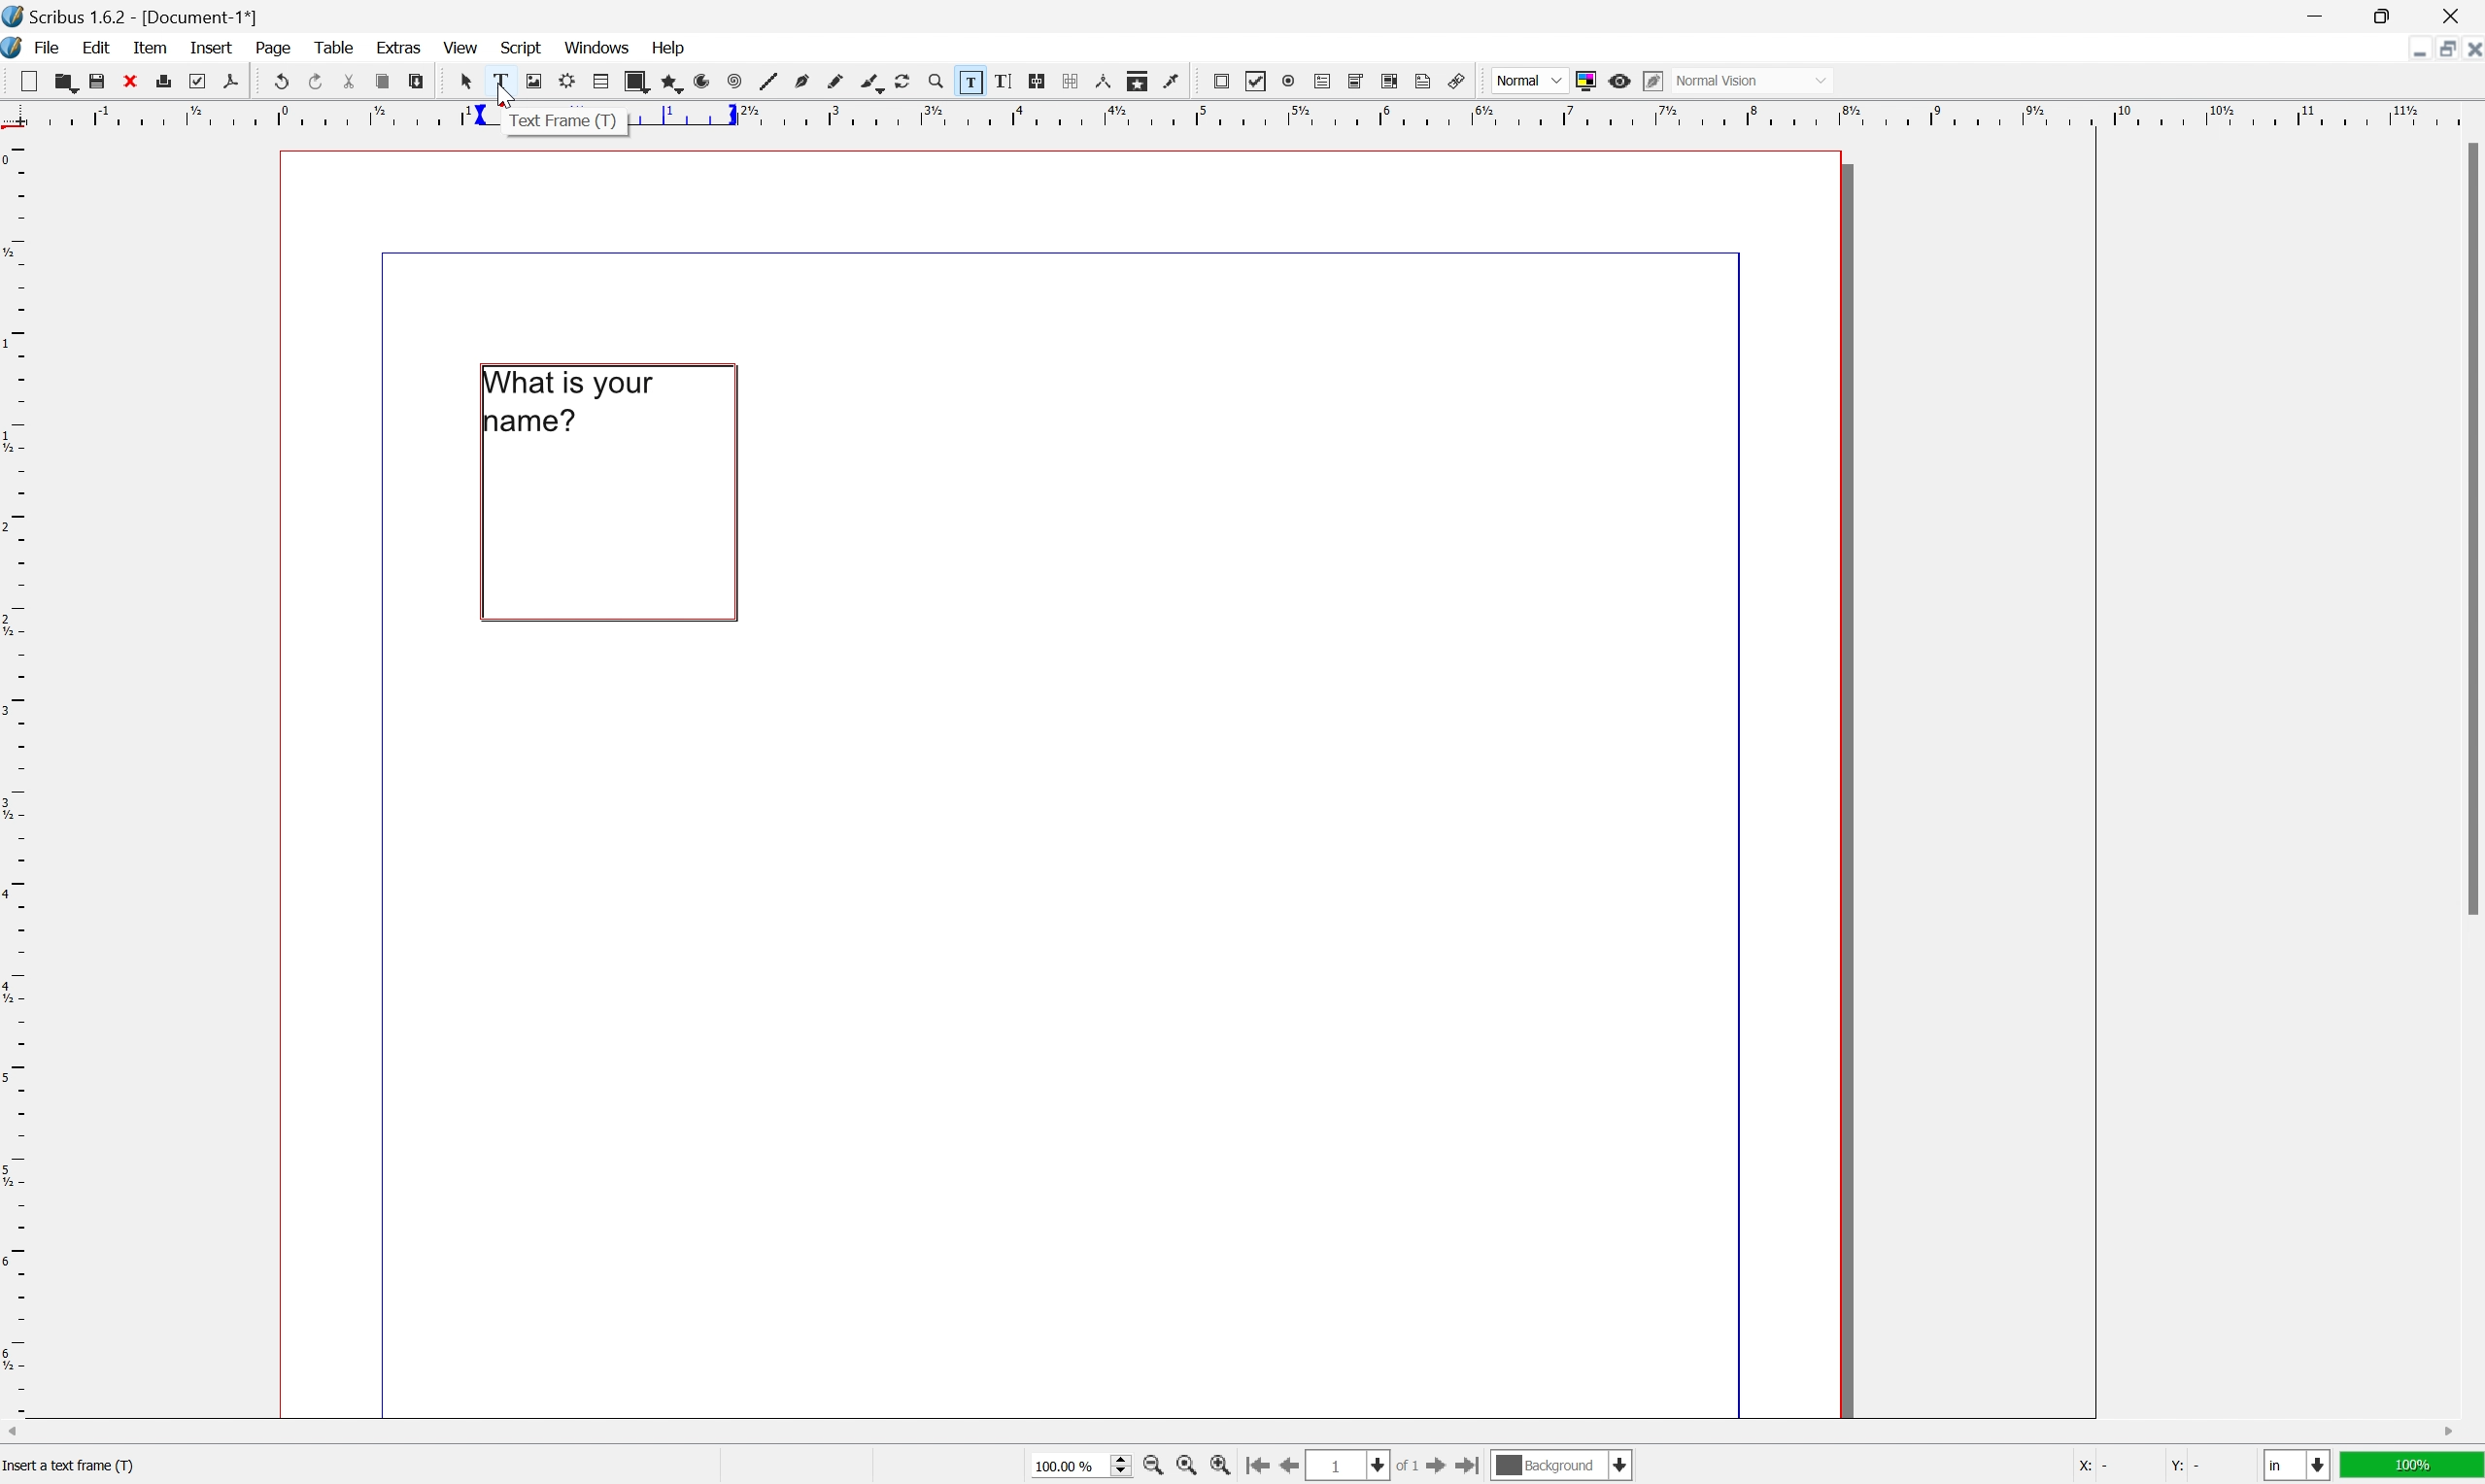 Image resolution: width=2485 pixels, height=1484 pixels. What do you see at coordinates (1260, 1467) in the screenshot?
I see `go to first page` at bounding box center [1260, 1467].